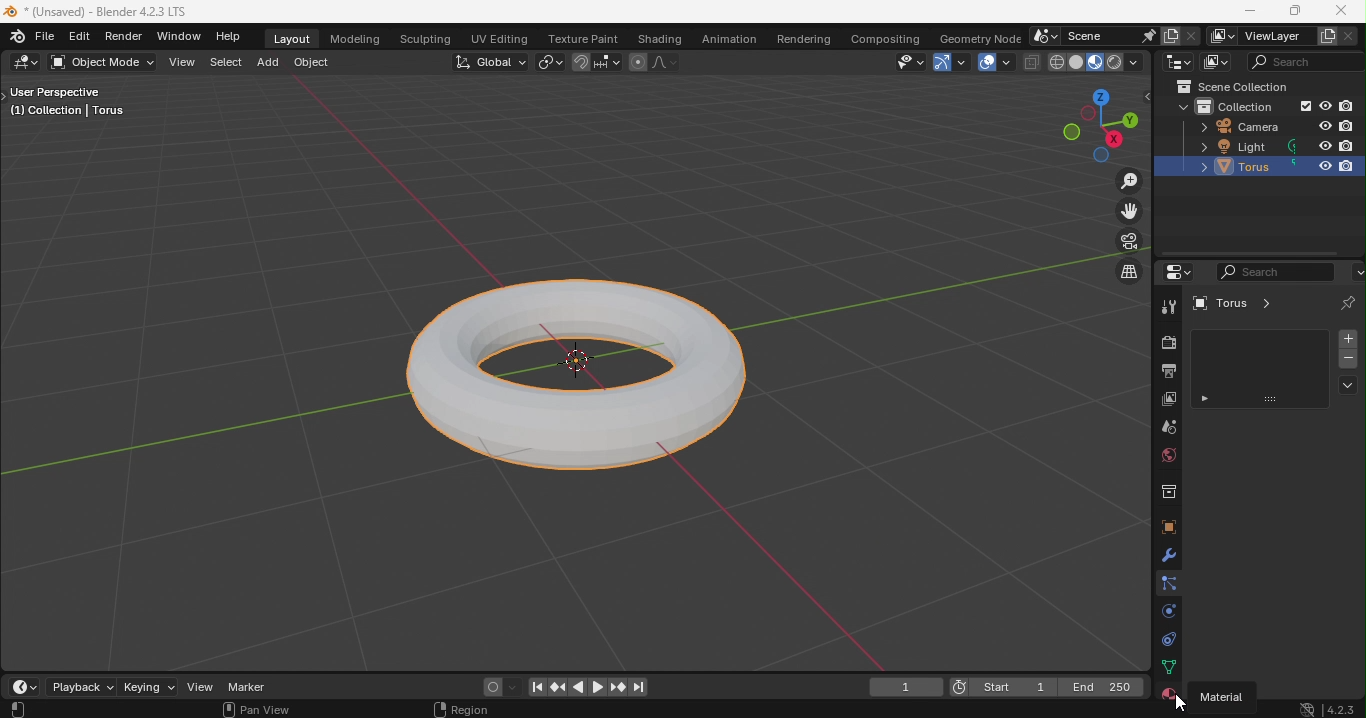 This screenshot has width=1366, height=718. What do you see at coordinates (1346, 168) in the screenshot?
I see `Disable in renders` at bounding box center [1346, 168].